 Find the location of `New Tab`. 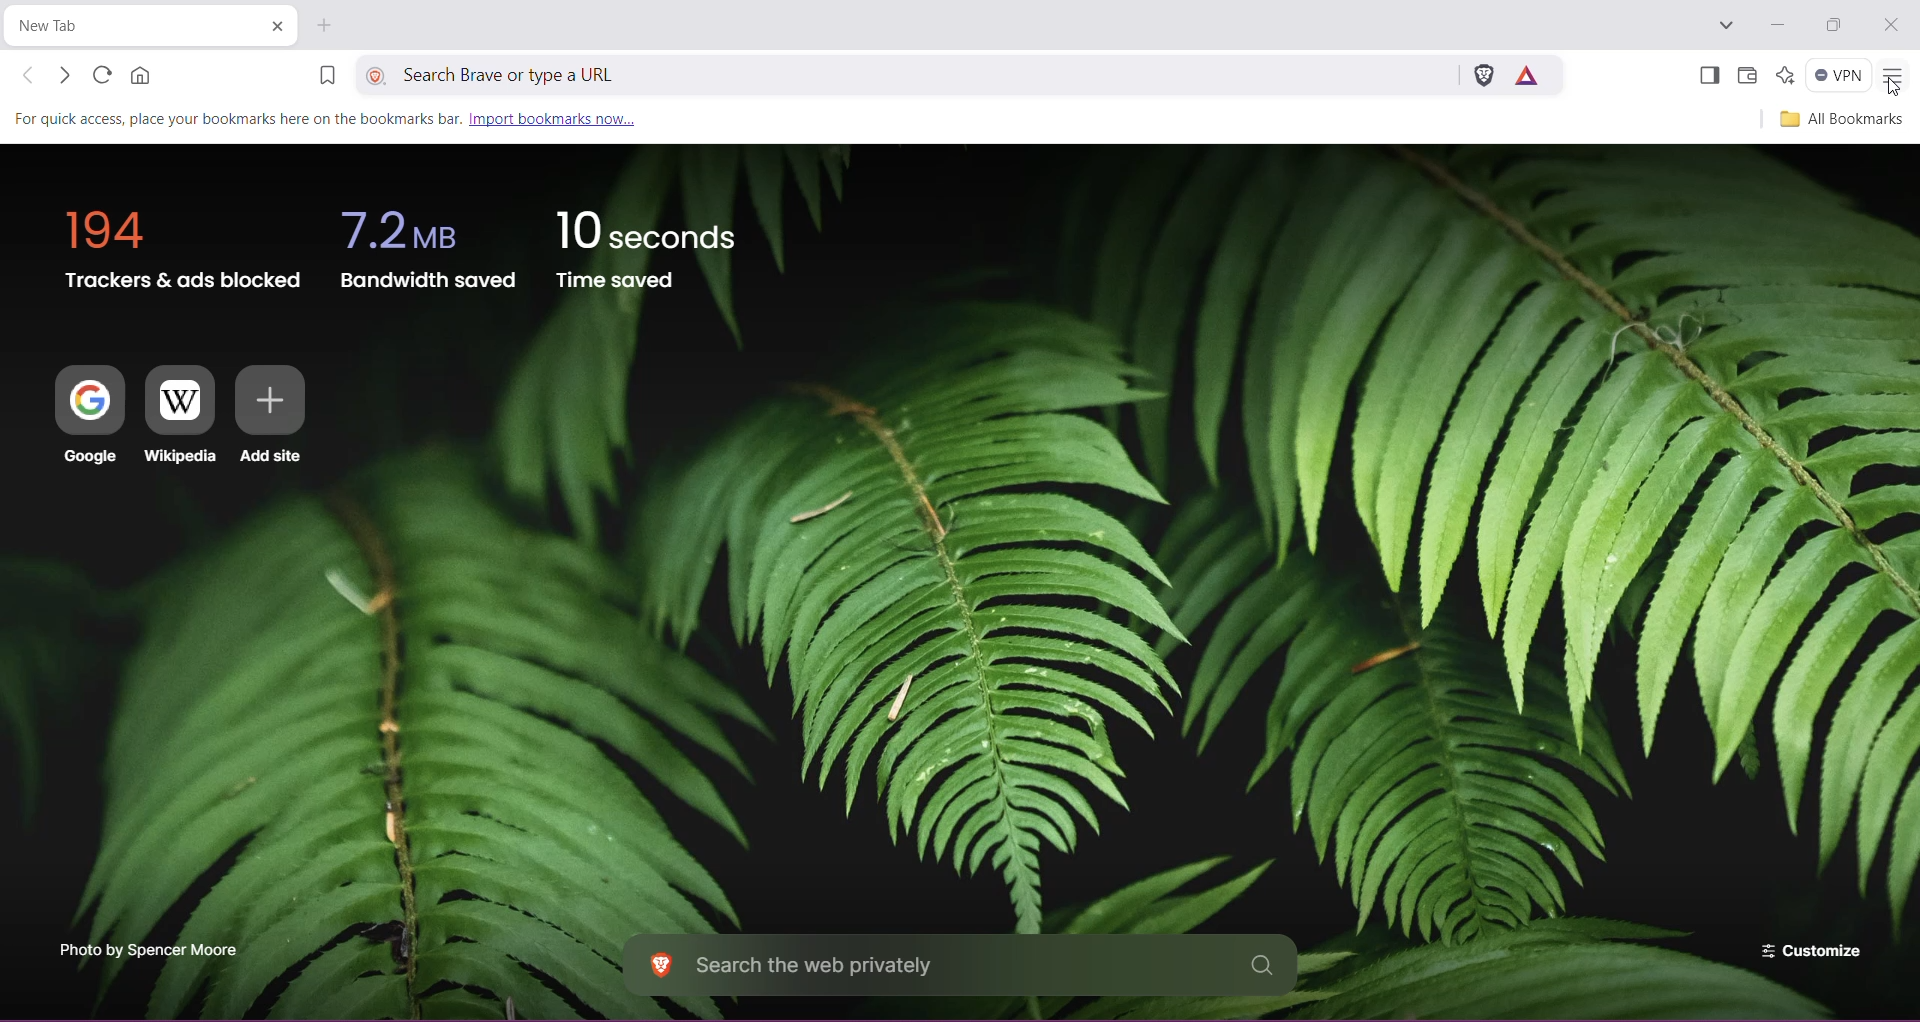

New Tab is located at coordinates (126, 28).